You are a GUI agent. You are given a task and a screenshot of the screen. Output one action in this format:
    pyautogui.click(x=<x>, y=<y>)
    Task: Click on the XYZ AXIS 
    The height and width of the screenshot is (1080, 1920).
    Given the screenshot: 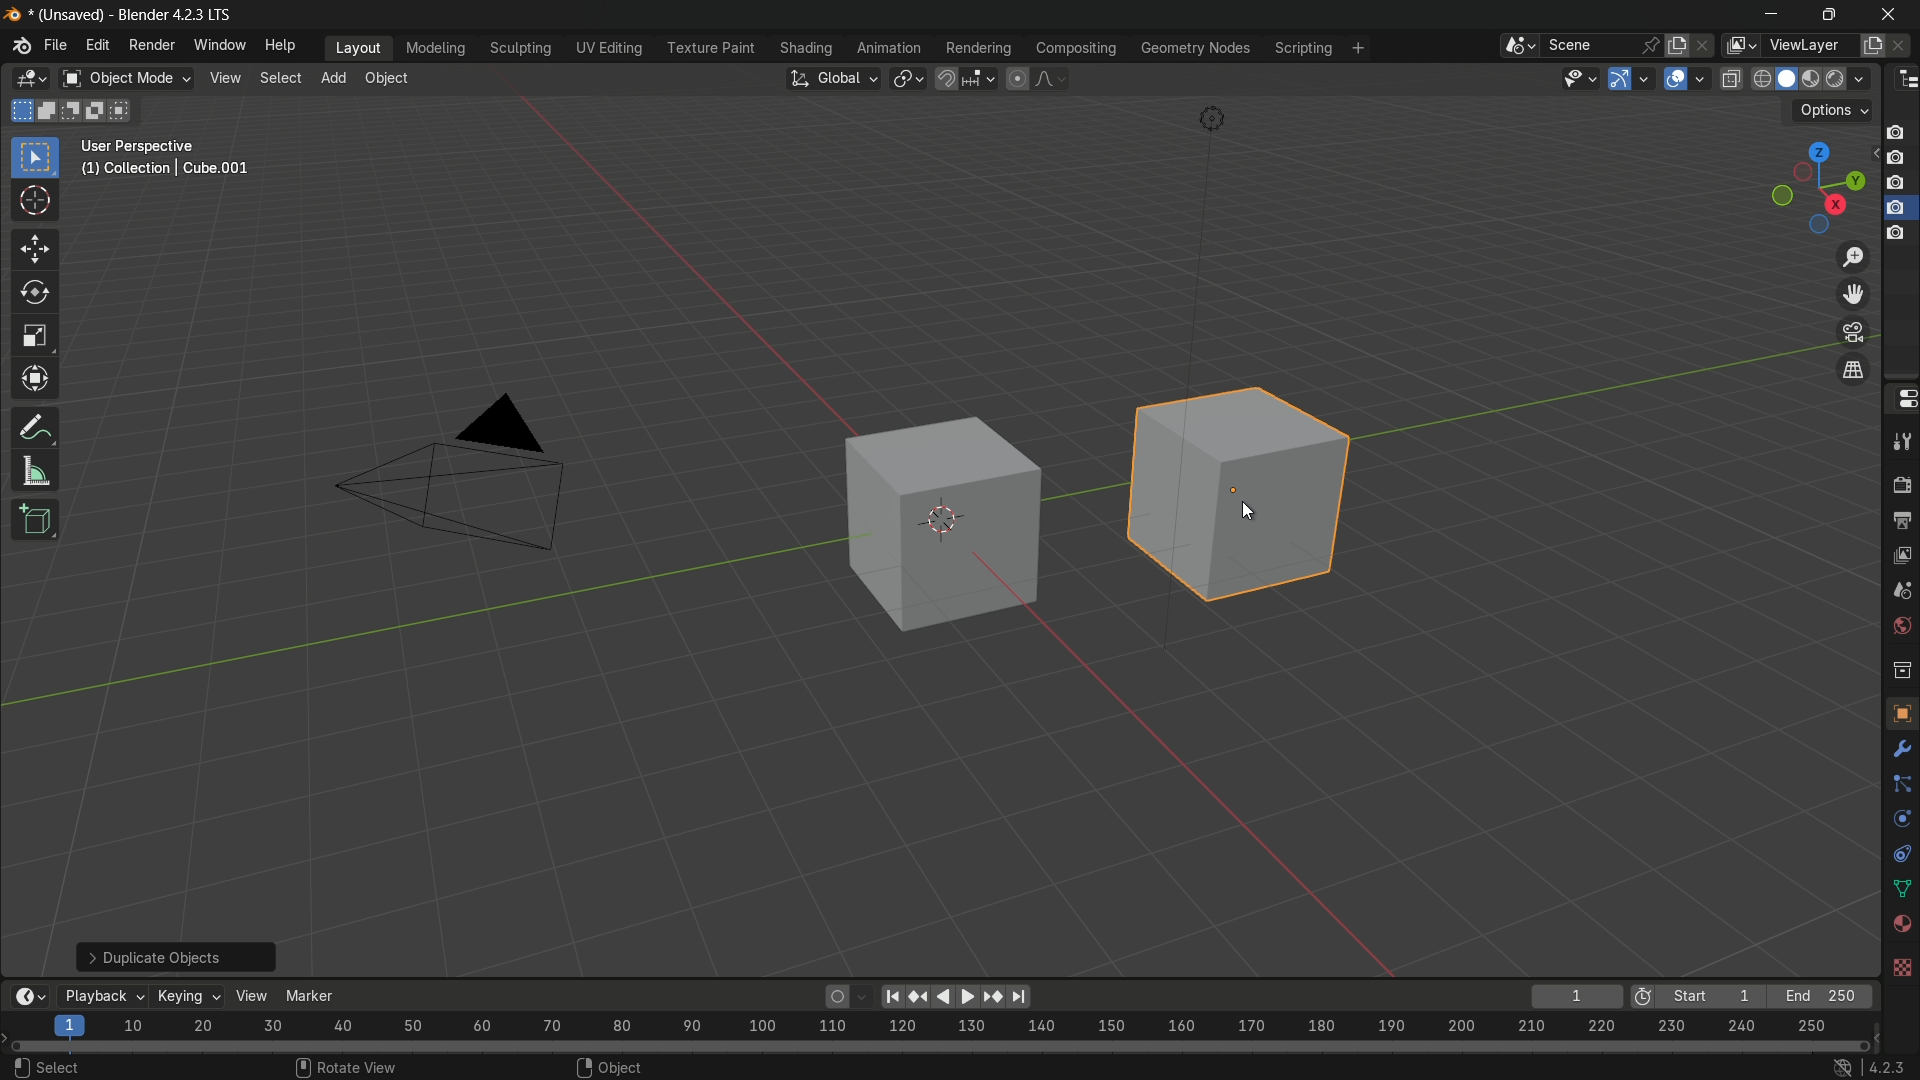 What is the action you would take?
    pyautogui.click(x=232, y=1068)
    